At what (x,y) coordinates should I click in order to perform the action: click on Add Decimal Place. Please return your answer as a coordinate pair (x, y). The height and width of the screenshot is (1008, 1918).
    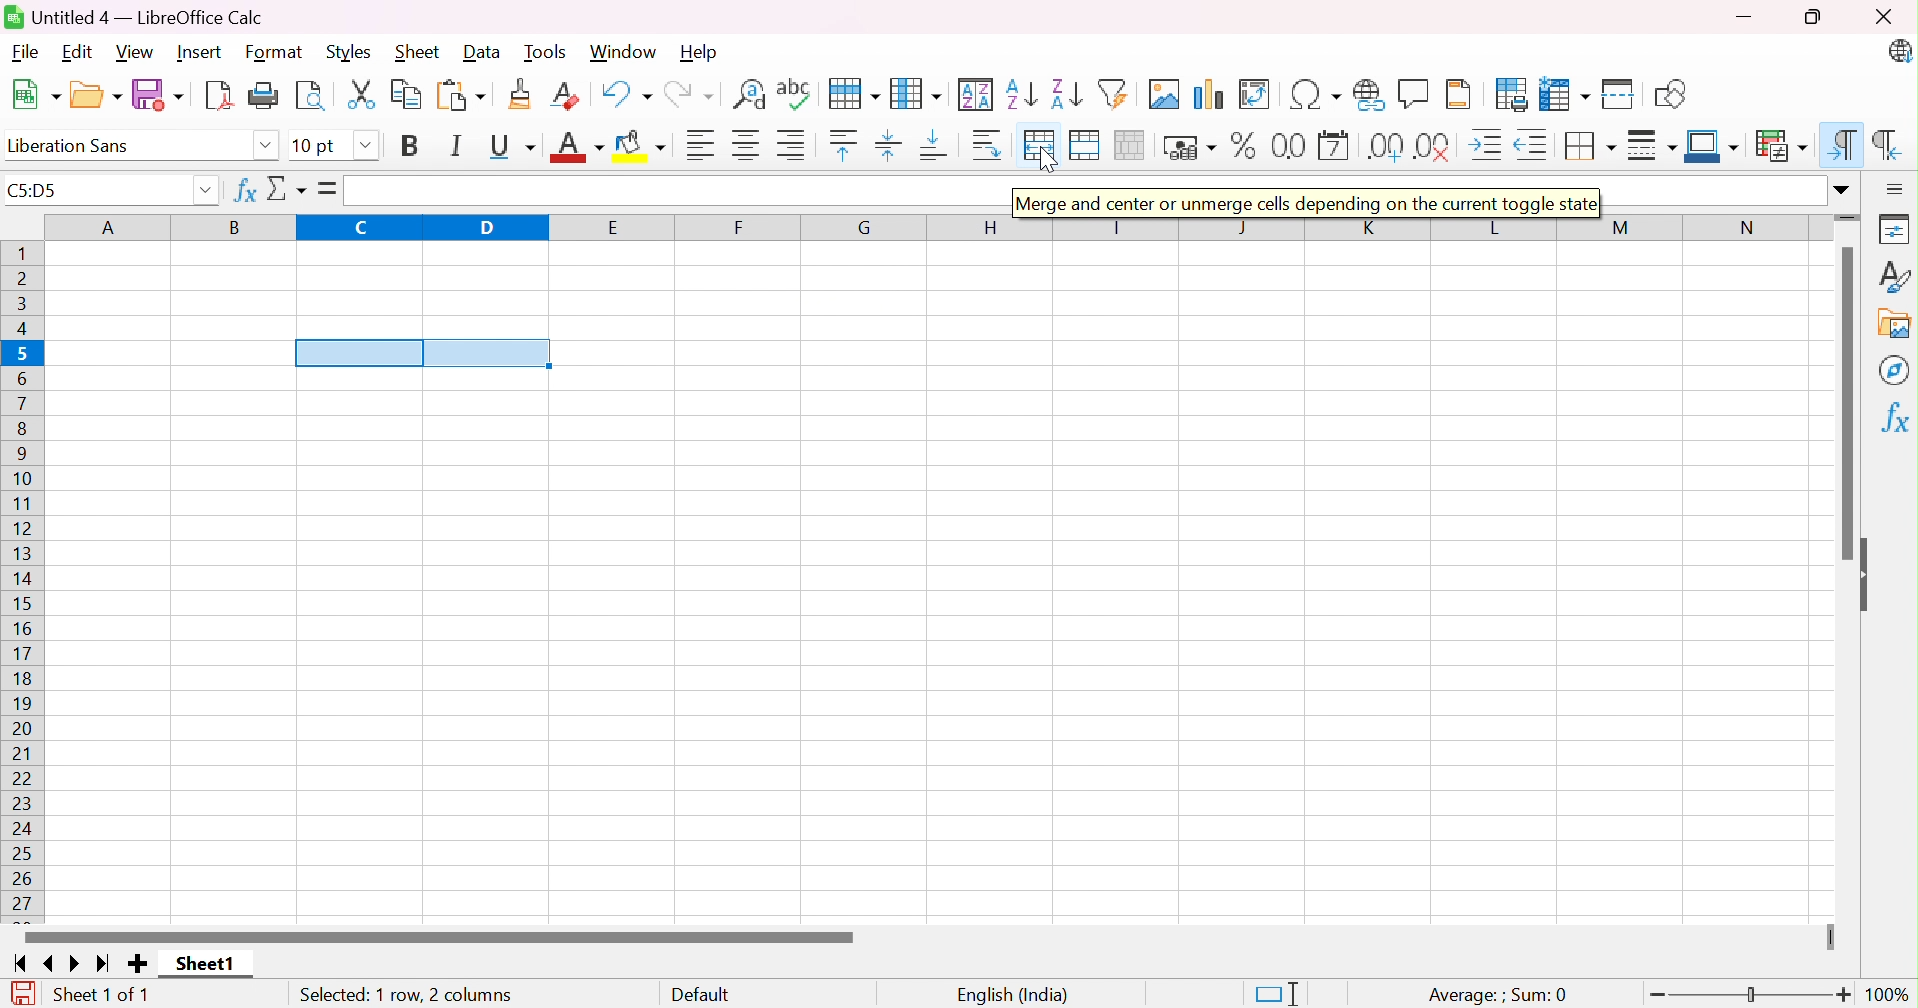
    Looking at the image, I should click on (1383, 145).